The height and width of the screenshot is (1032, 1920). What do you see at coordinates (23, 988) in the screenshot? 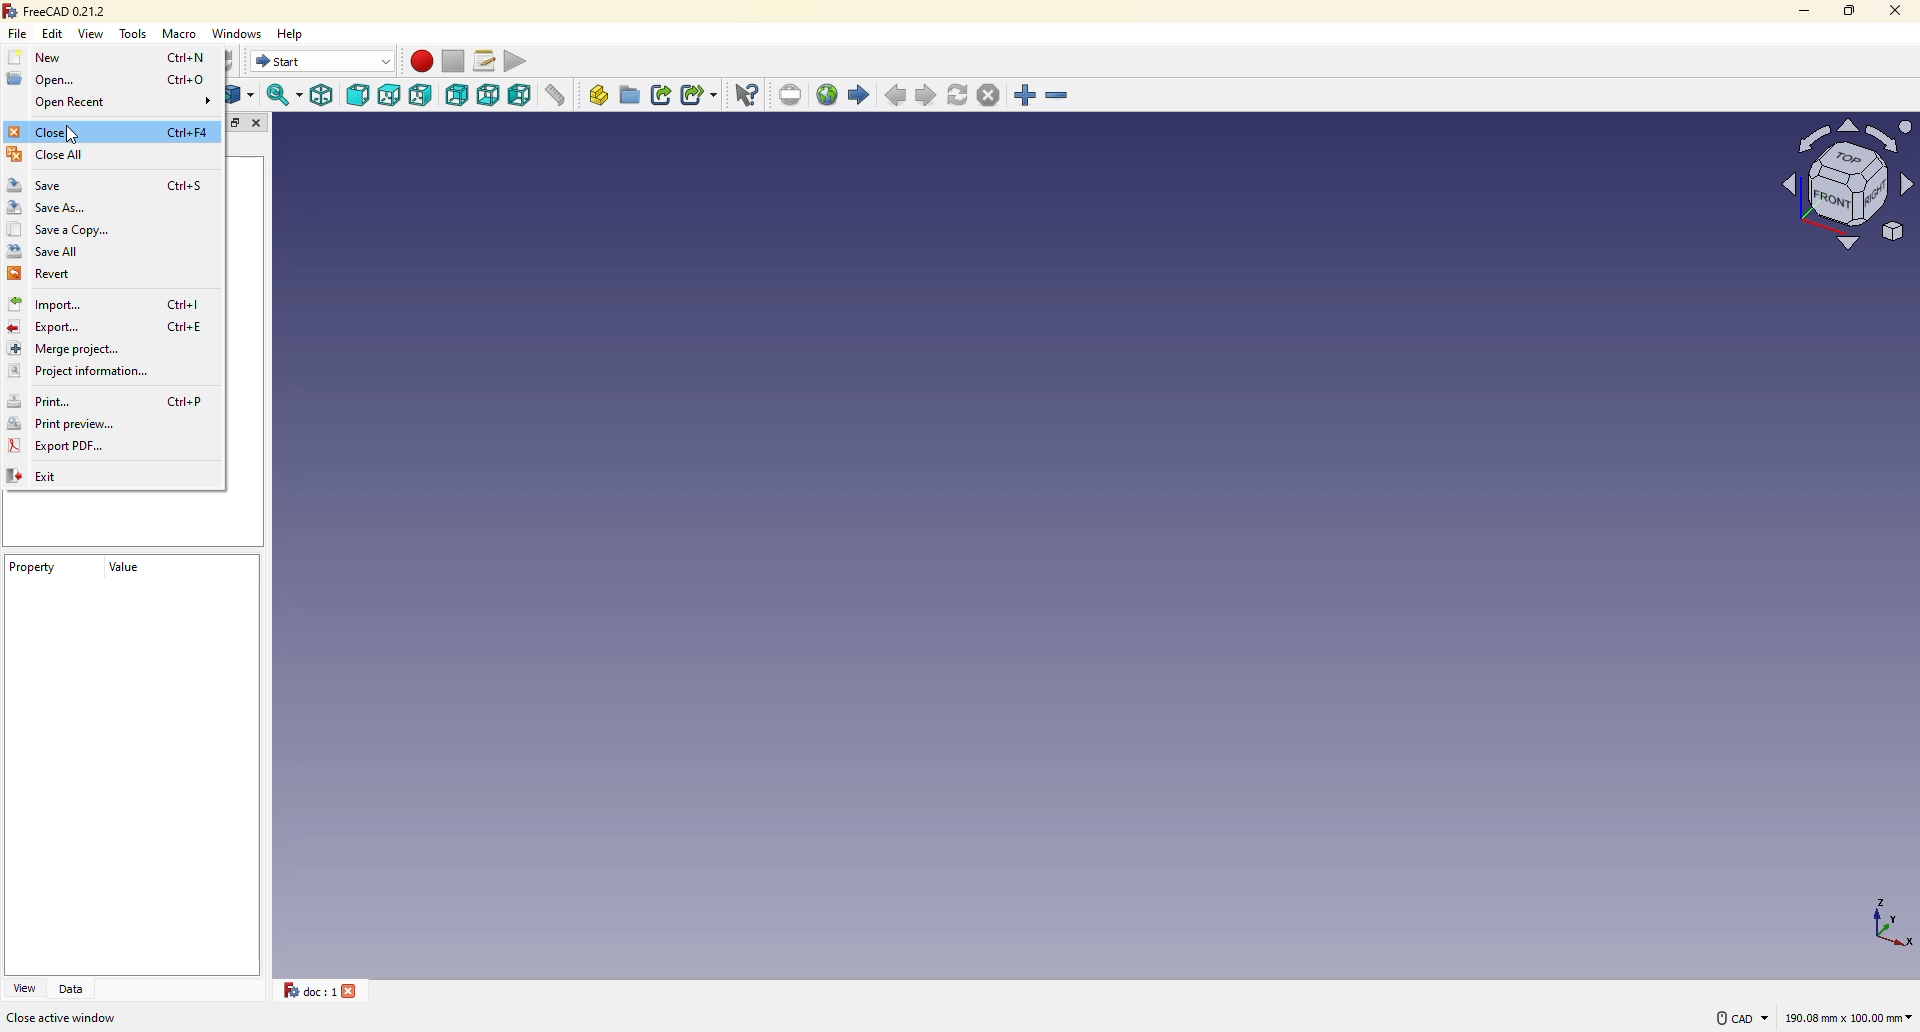
I see `view` at bounding box center [23, 988].